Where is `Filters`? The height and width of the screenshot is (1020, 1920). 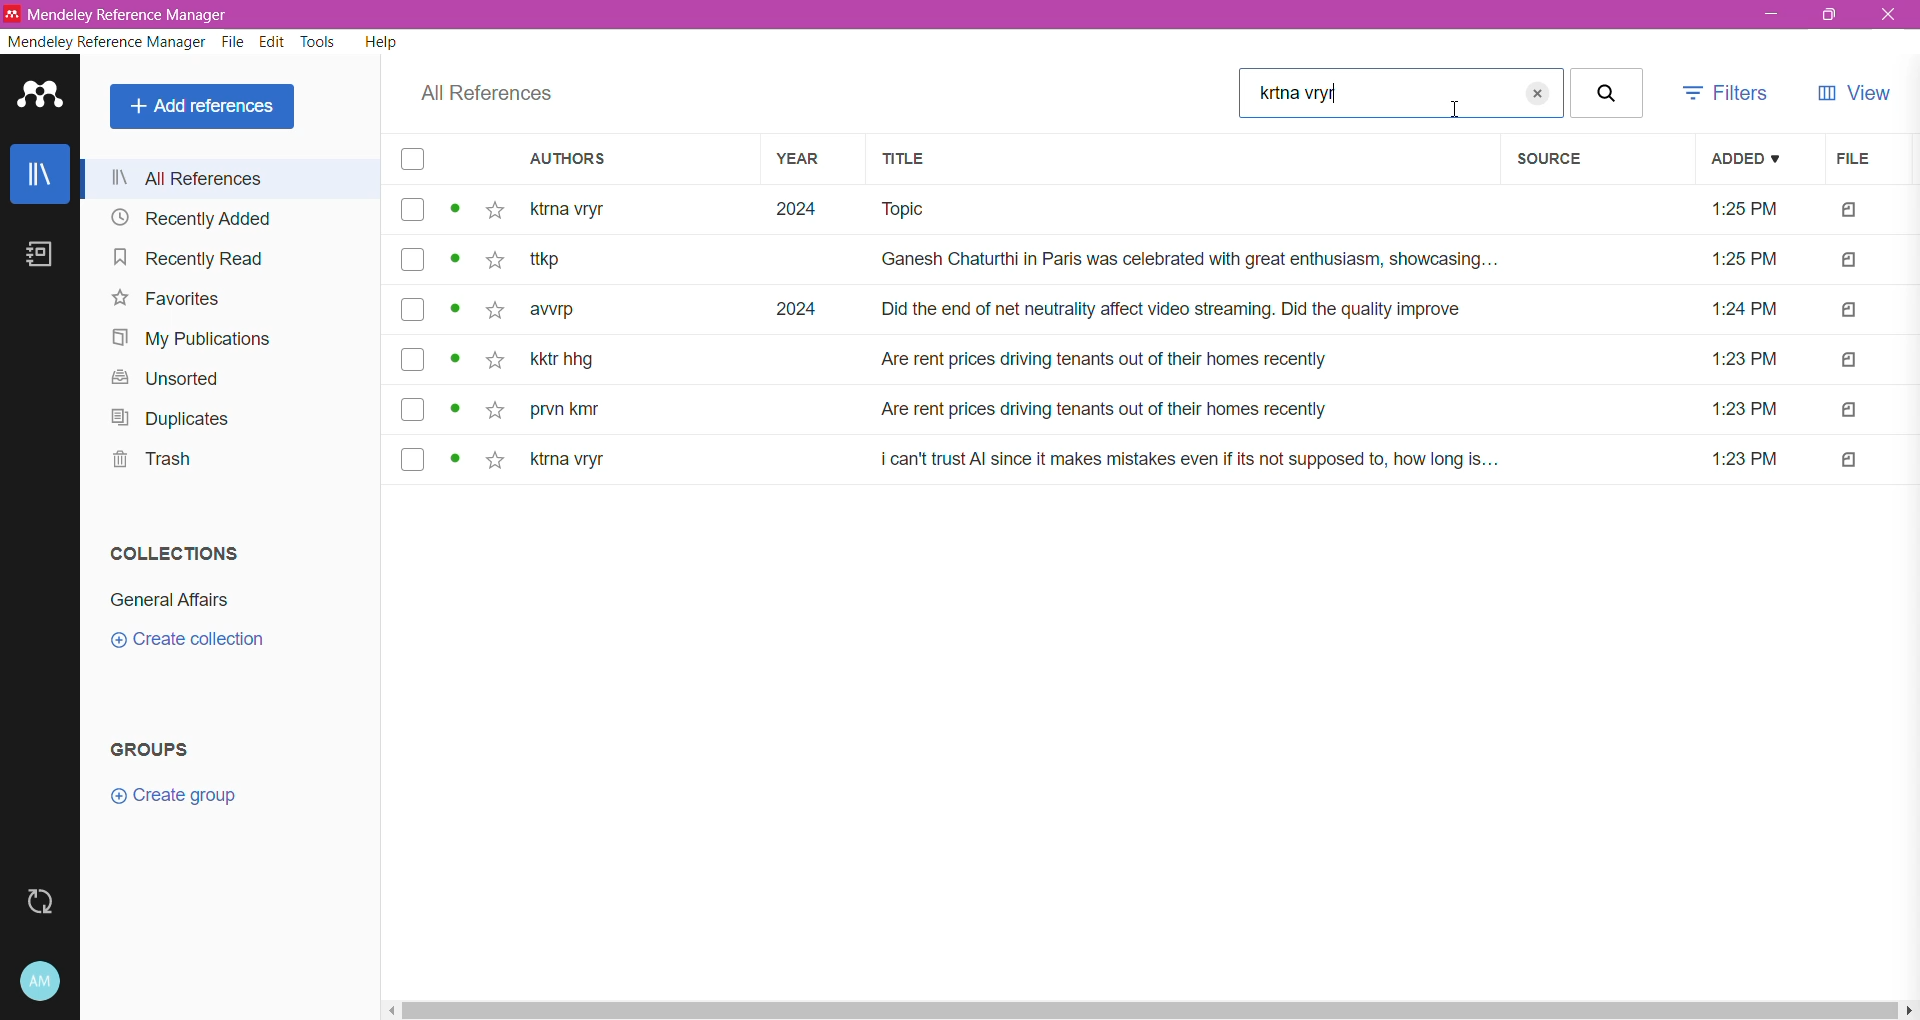
Filters is located at coordinates (1729, 93).